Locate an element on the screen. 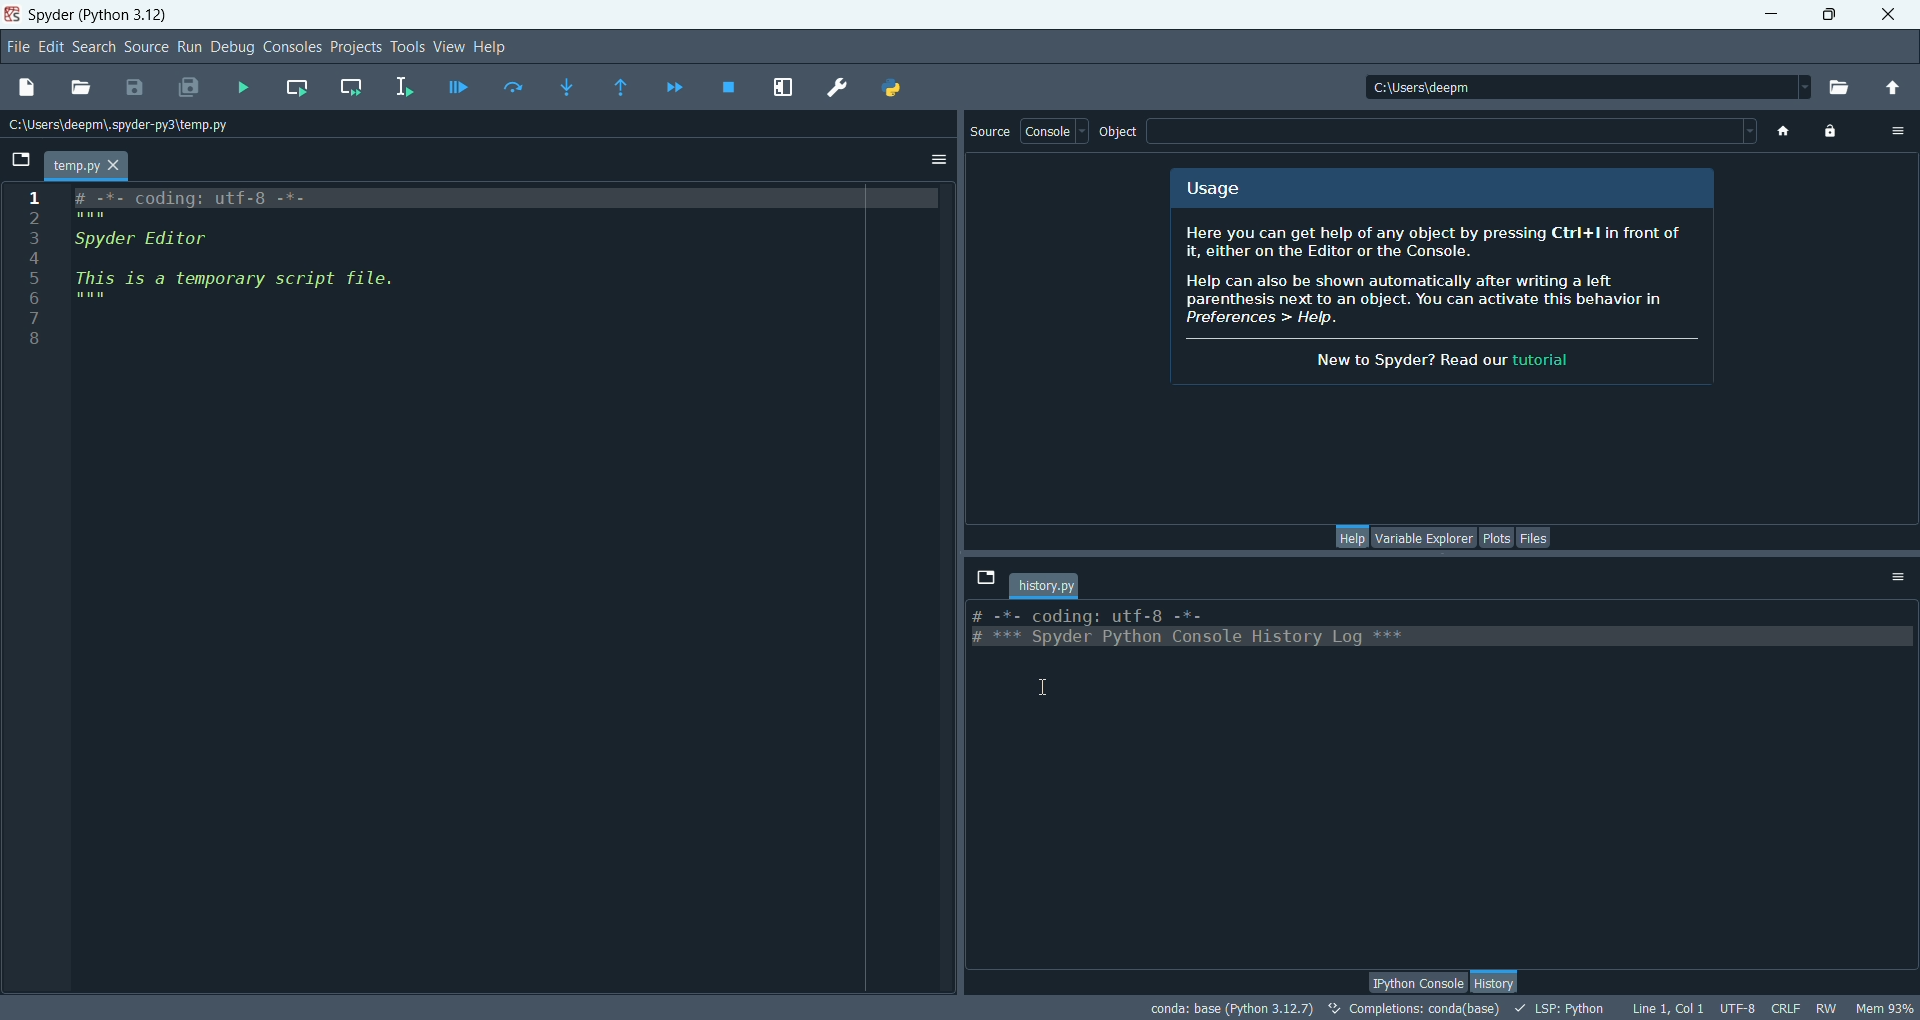  history is located at coordinates (1498, 980).